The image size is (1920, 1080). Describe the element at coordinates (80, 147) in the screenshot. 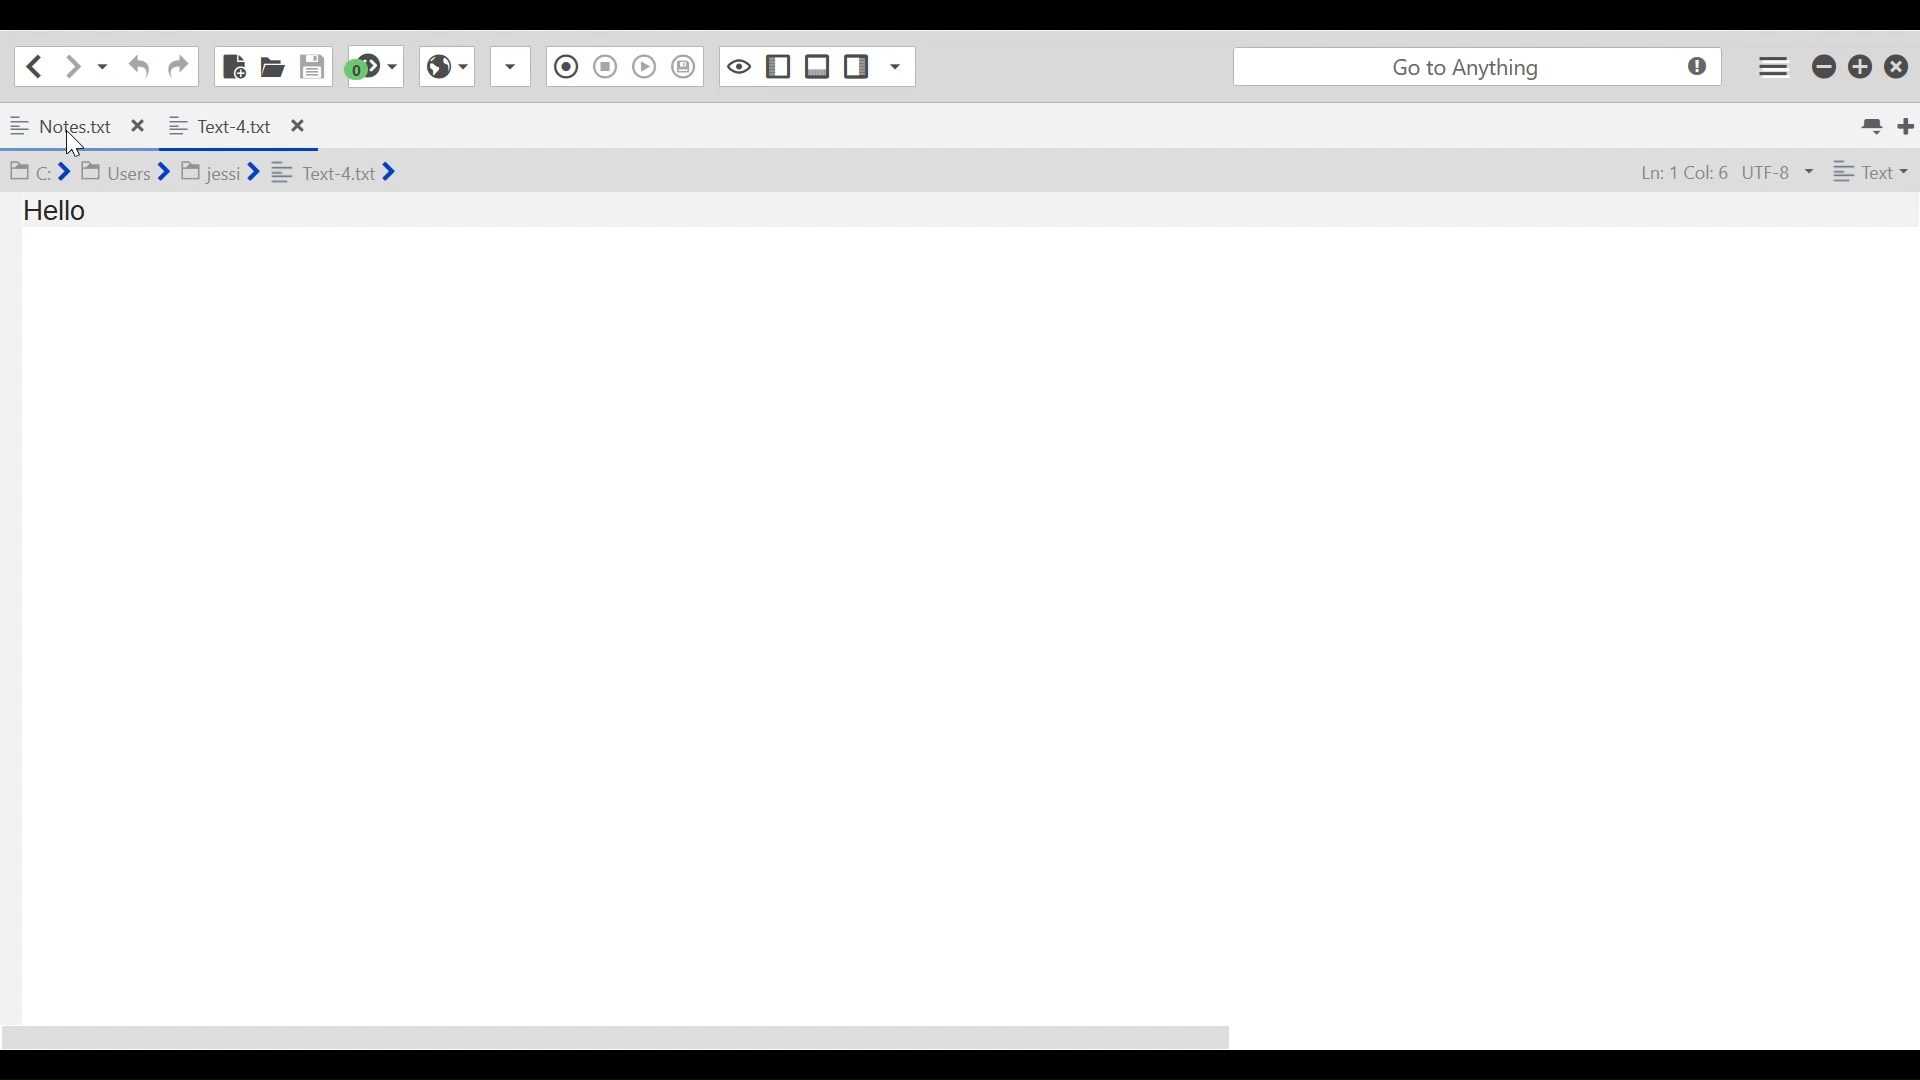

I see `Cursor` at that location.